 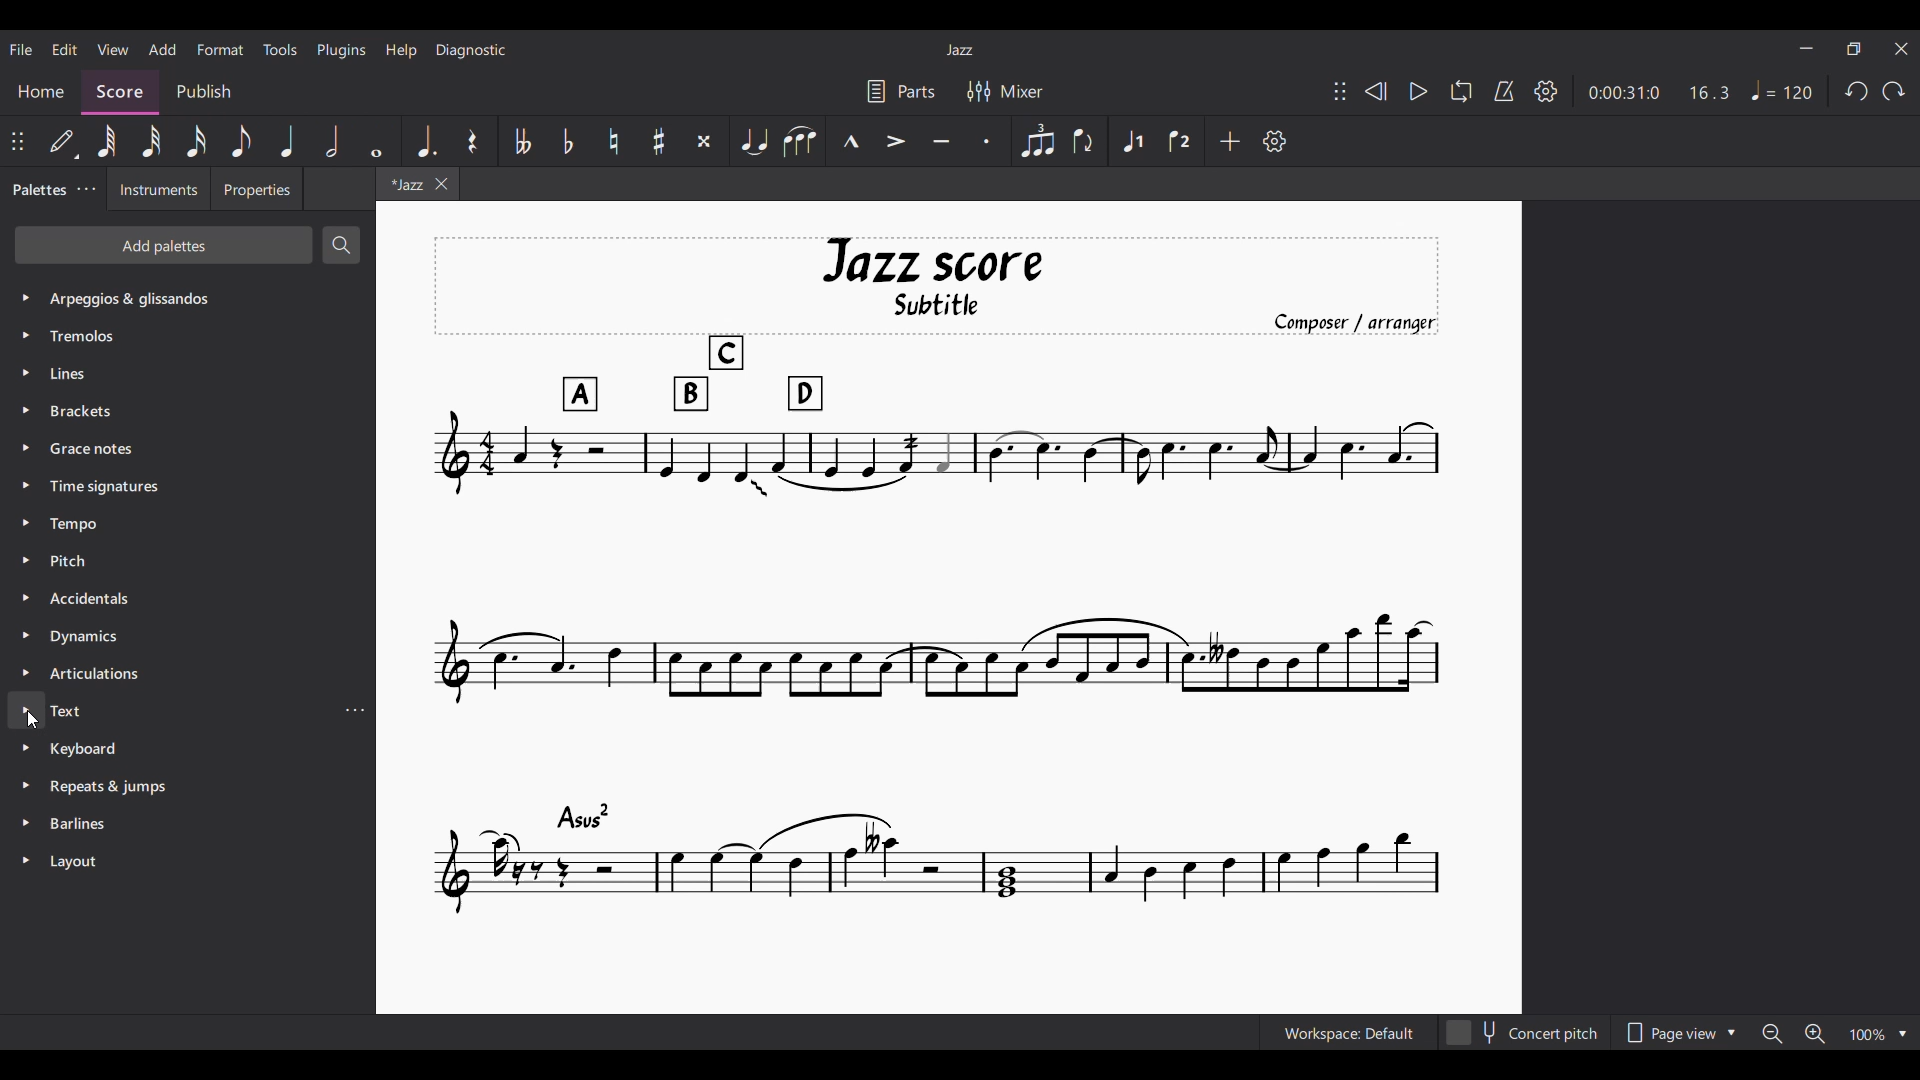 I want to click on , so click(x=73, y=376).